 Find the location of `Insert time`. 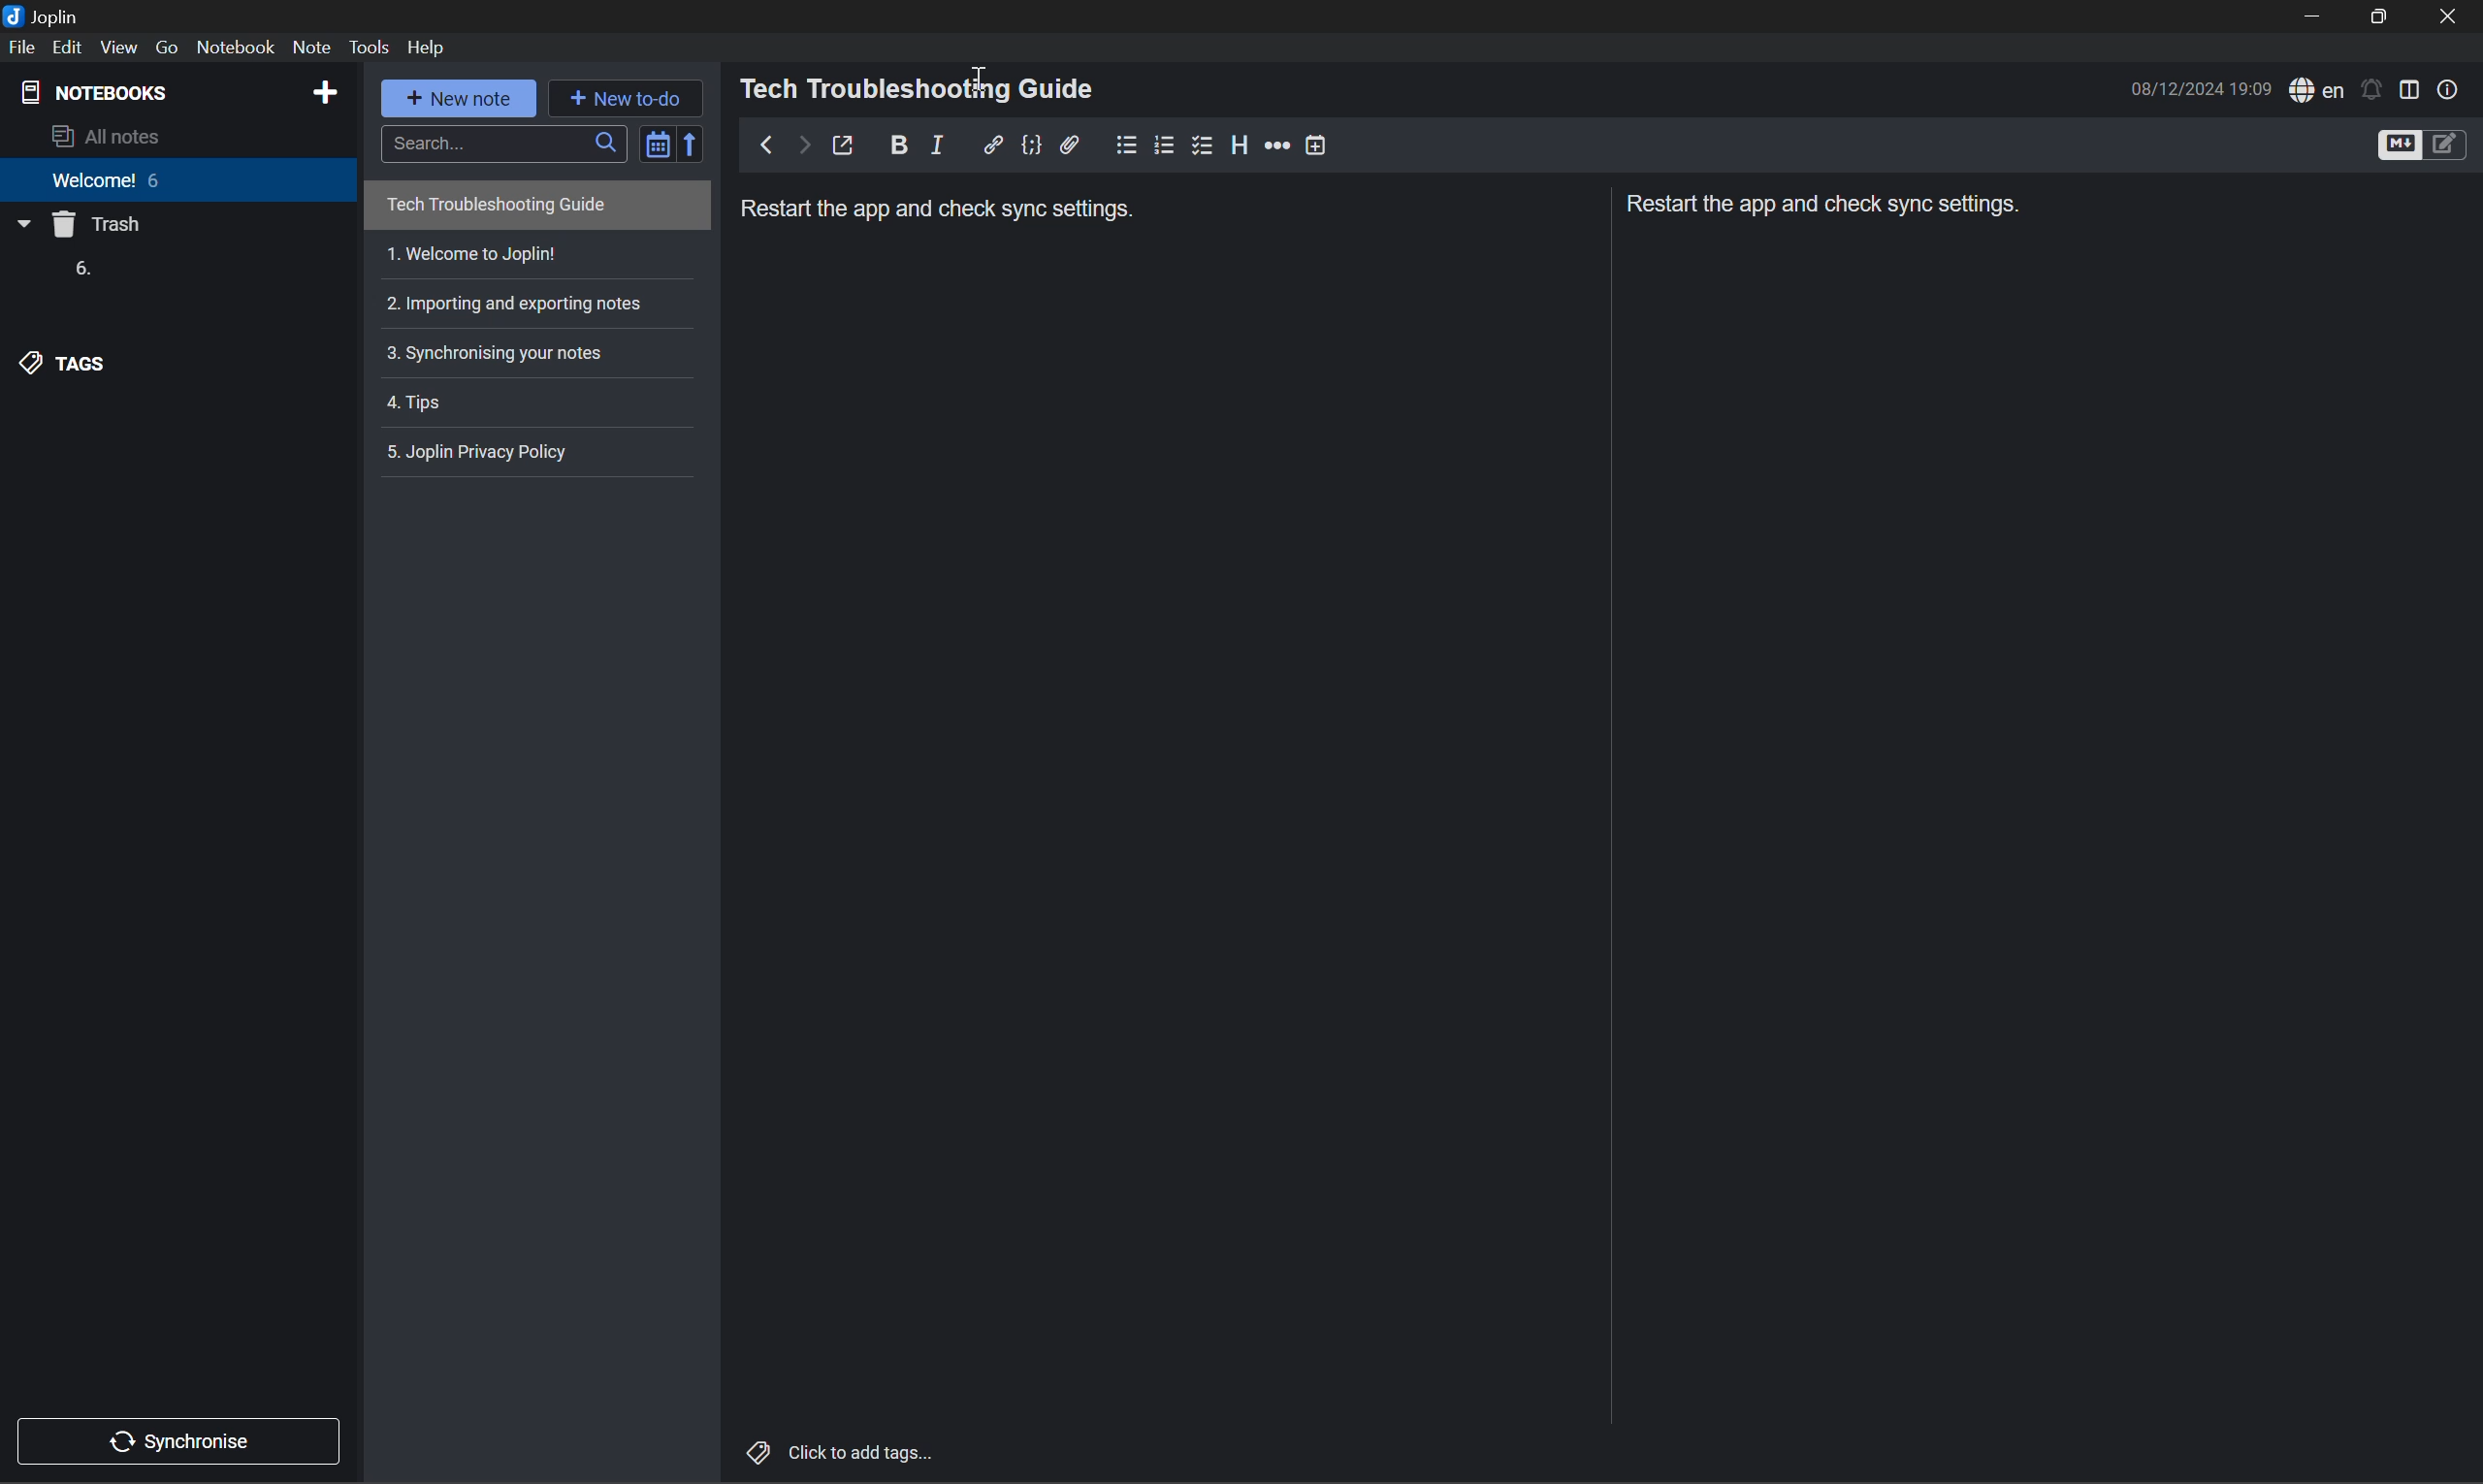

Insert time is located at coordinates (1313, 144).